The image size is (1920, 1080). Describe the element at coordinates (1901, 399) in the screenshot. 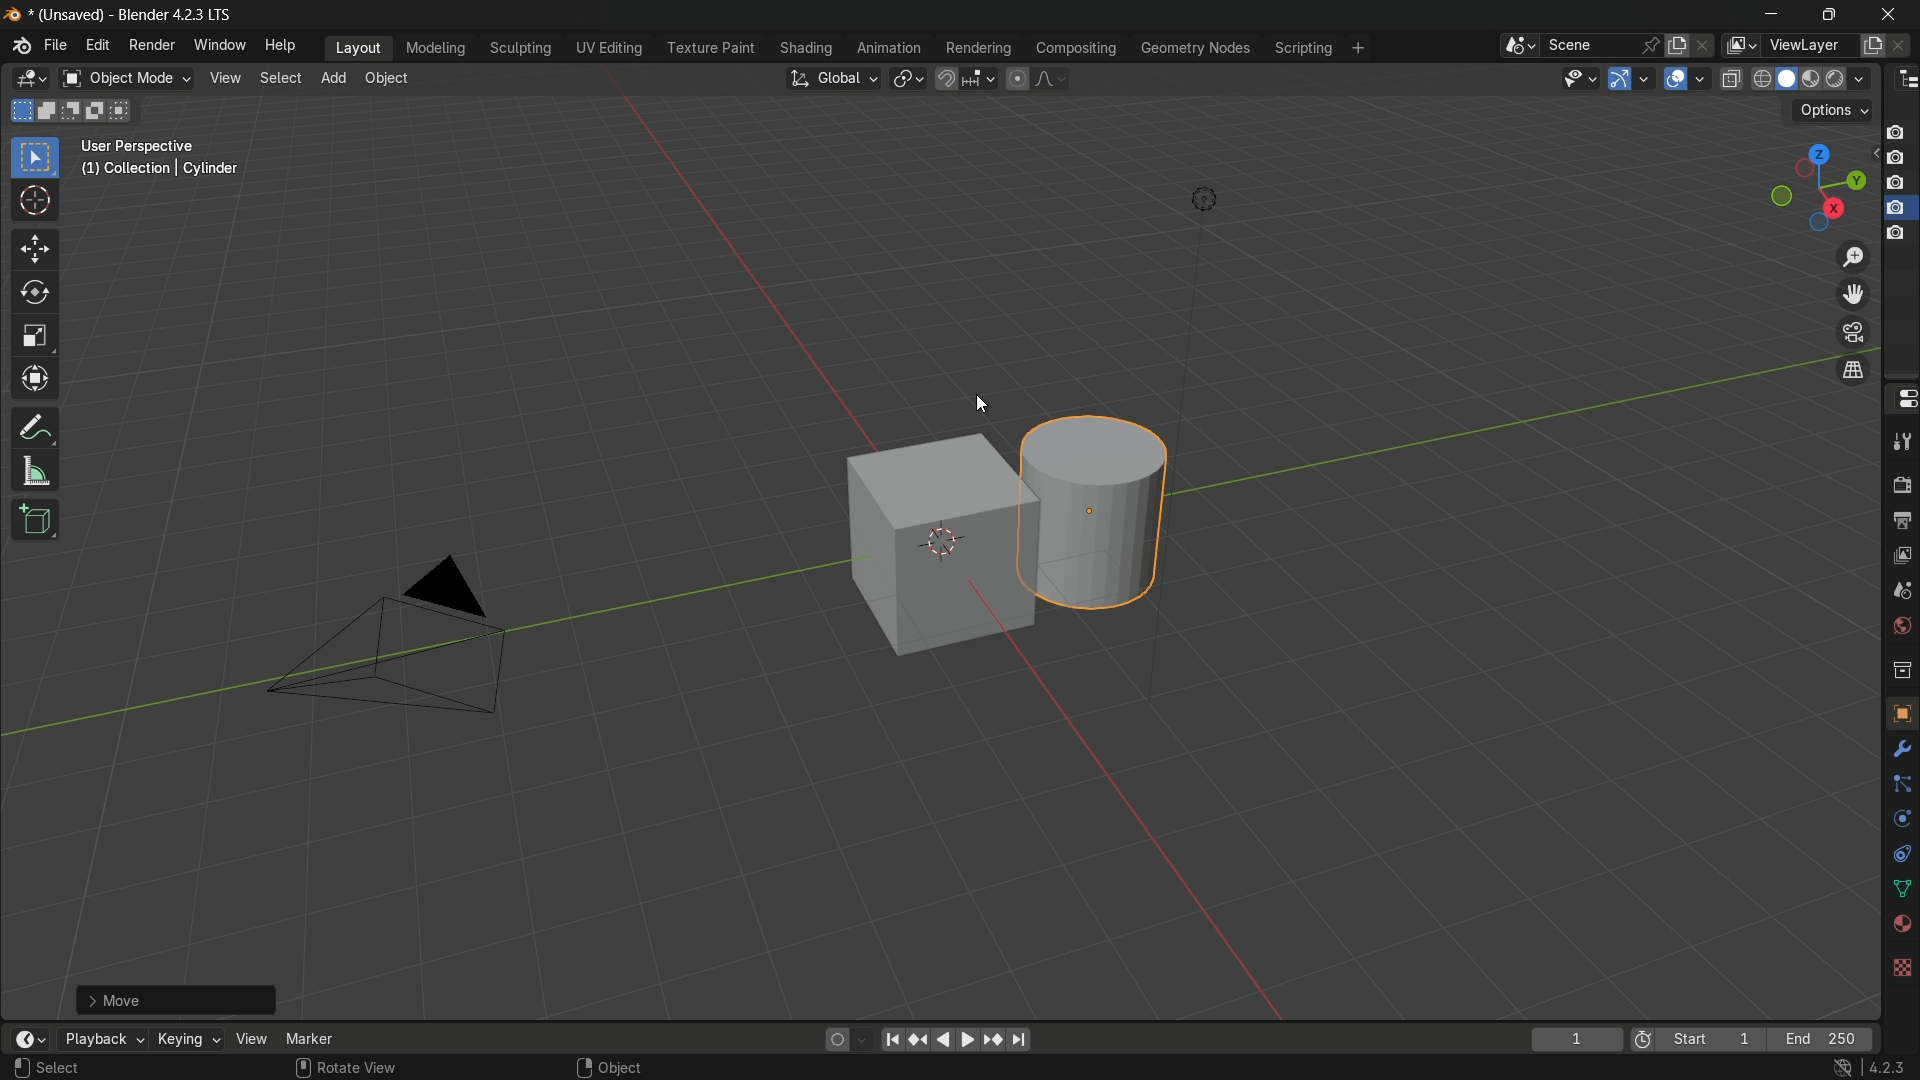

I see `properties` at that location.